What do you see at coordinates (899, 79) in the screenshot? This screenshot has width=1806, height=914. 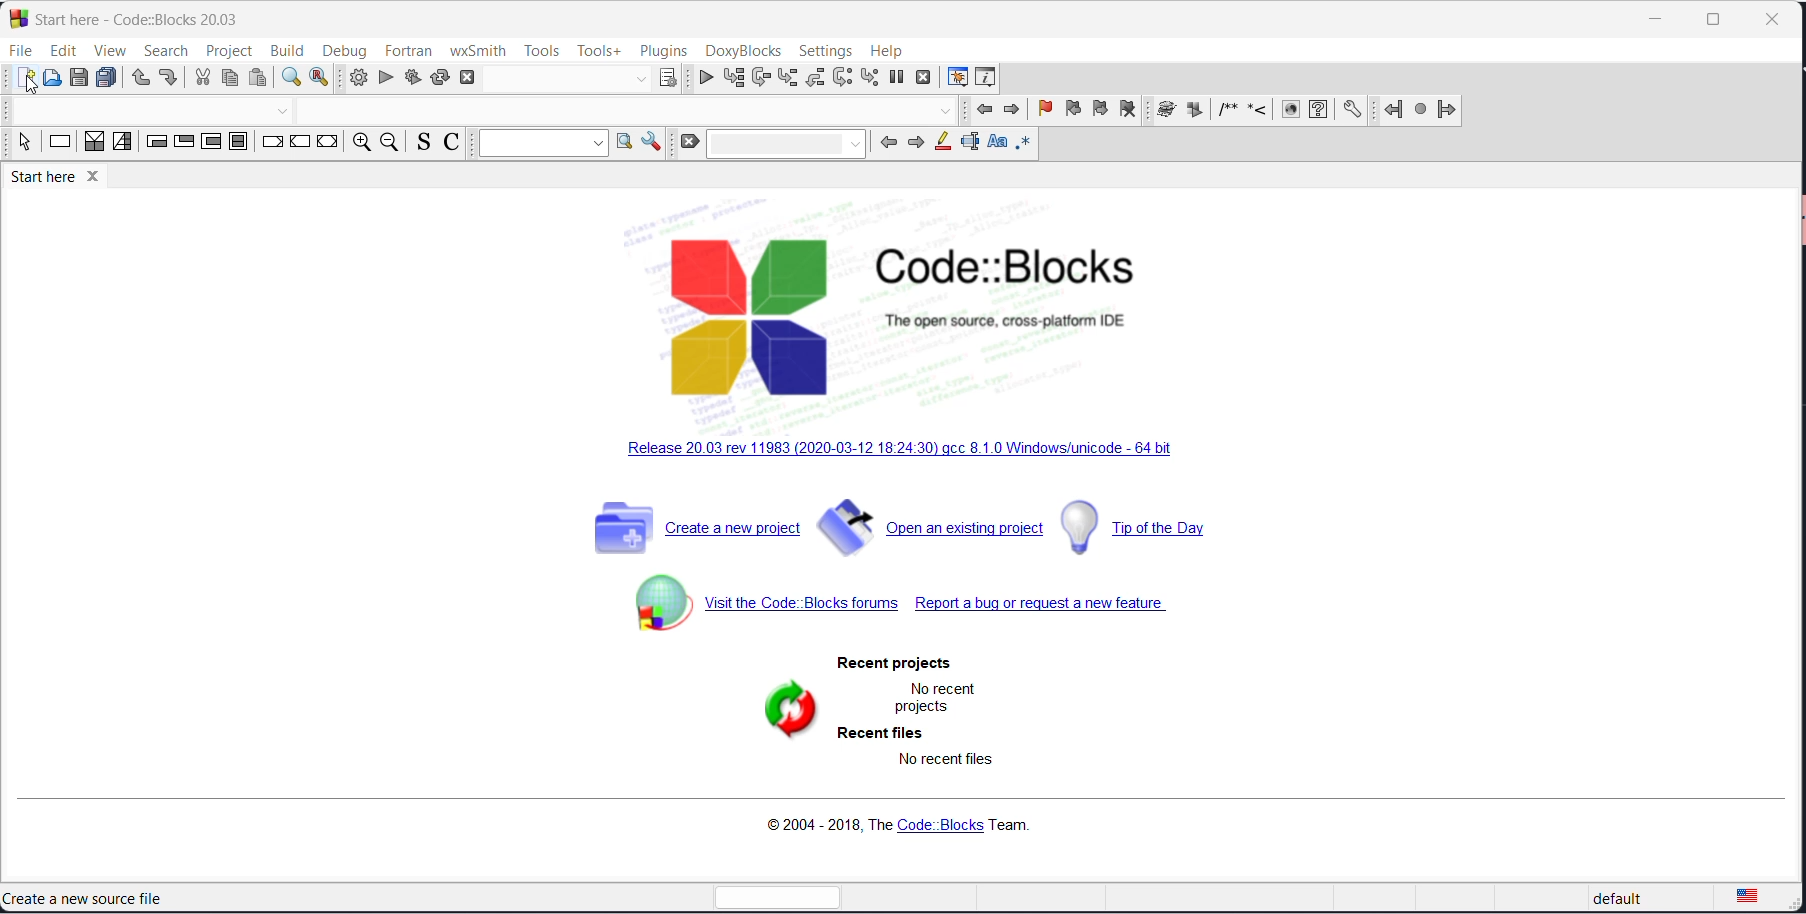 I see `break debugging` at bounding box center [899, 79].